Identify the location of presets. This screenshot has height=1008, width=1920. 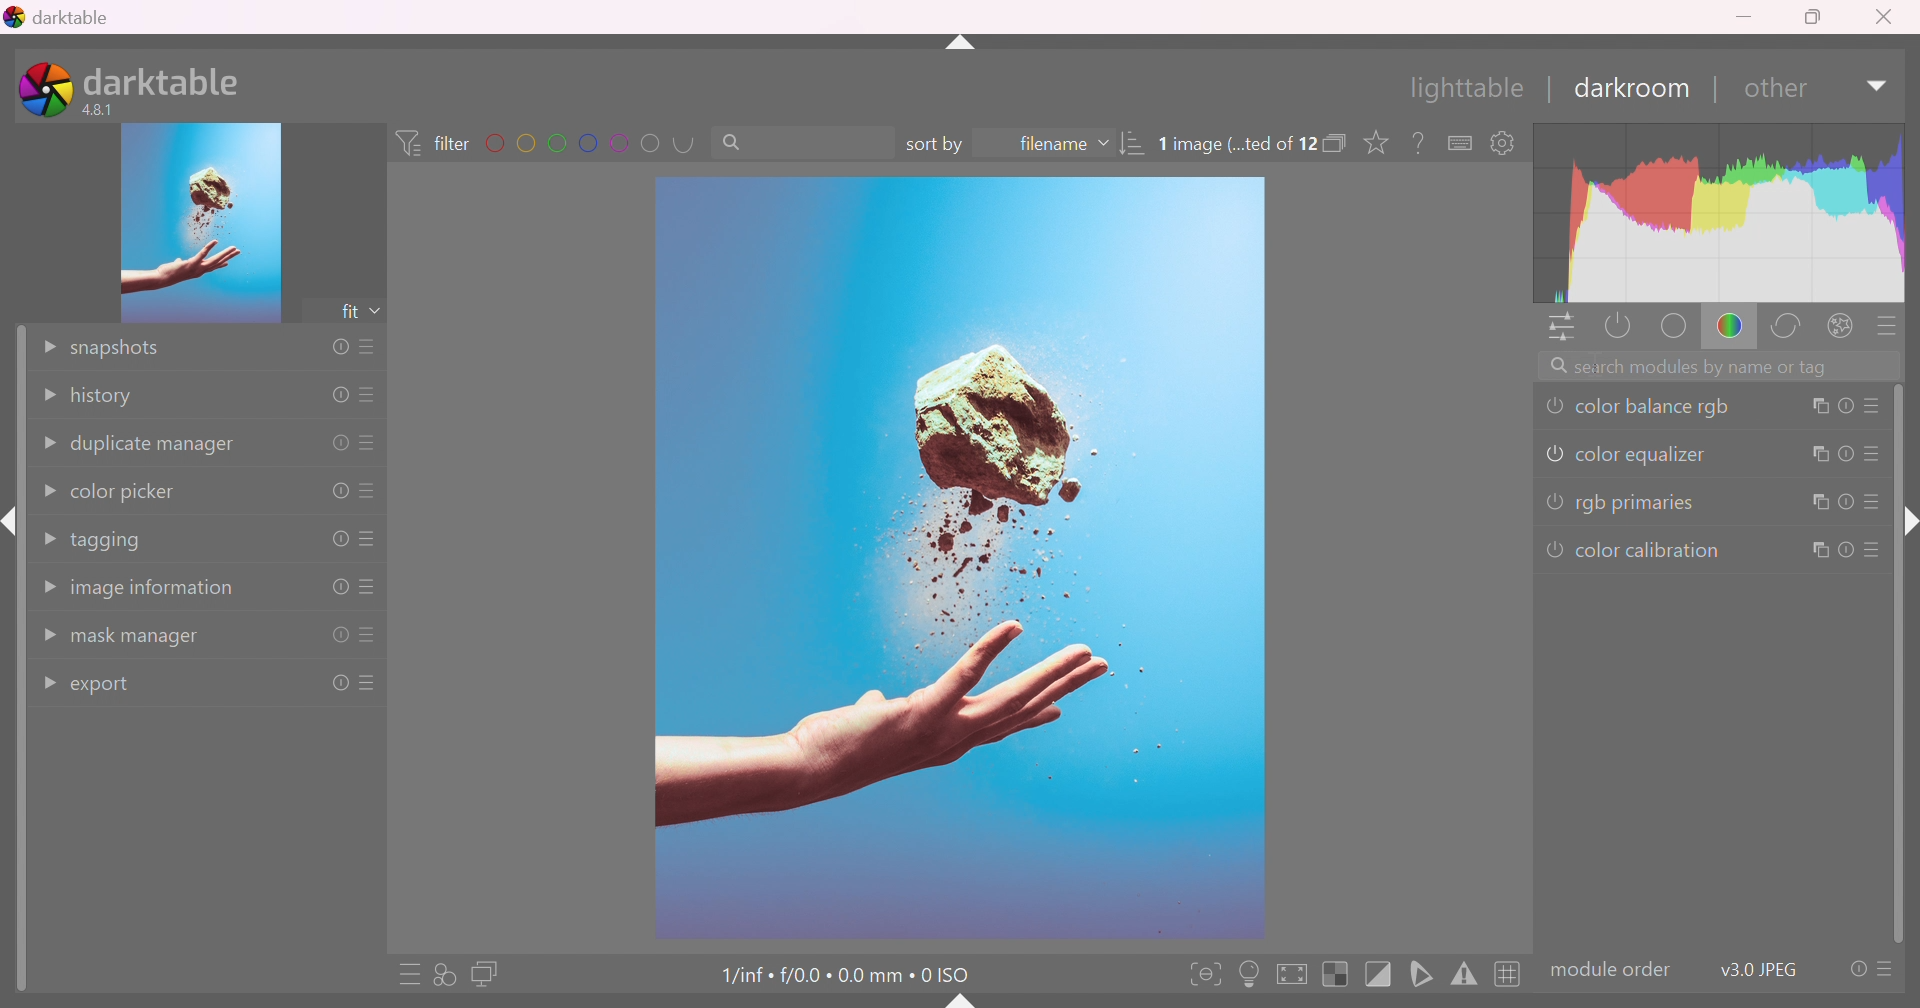
(370, 636).